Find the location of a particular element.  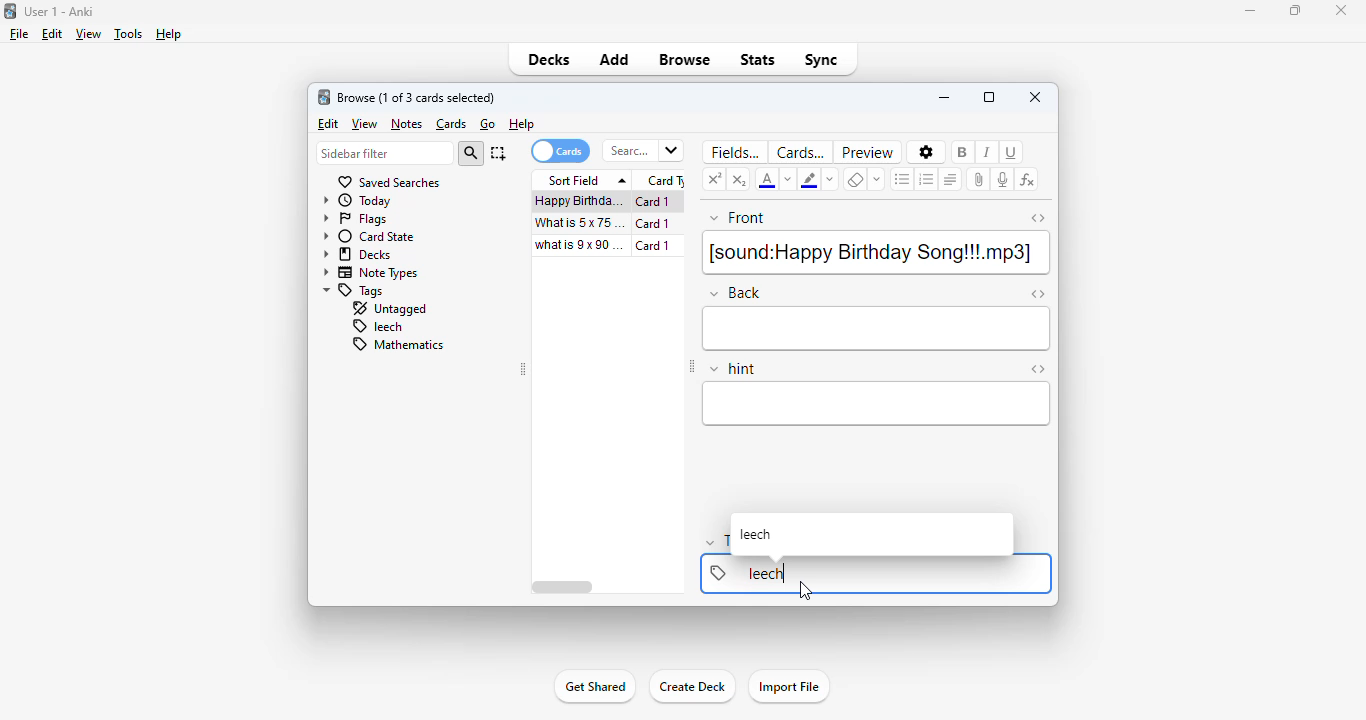

subscript is located at coordinates (740, 179).